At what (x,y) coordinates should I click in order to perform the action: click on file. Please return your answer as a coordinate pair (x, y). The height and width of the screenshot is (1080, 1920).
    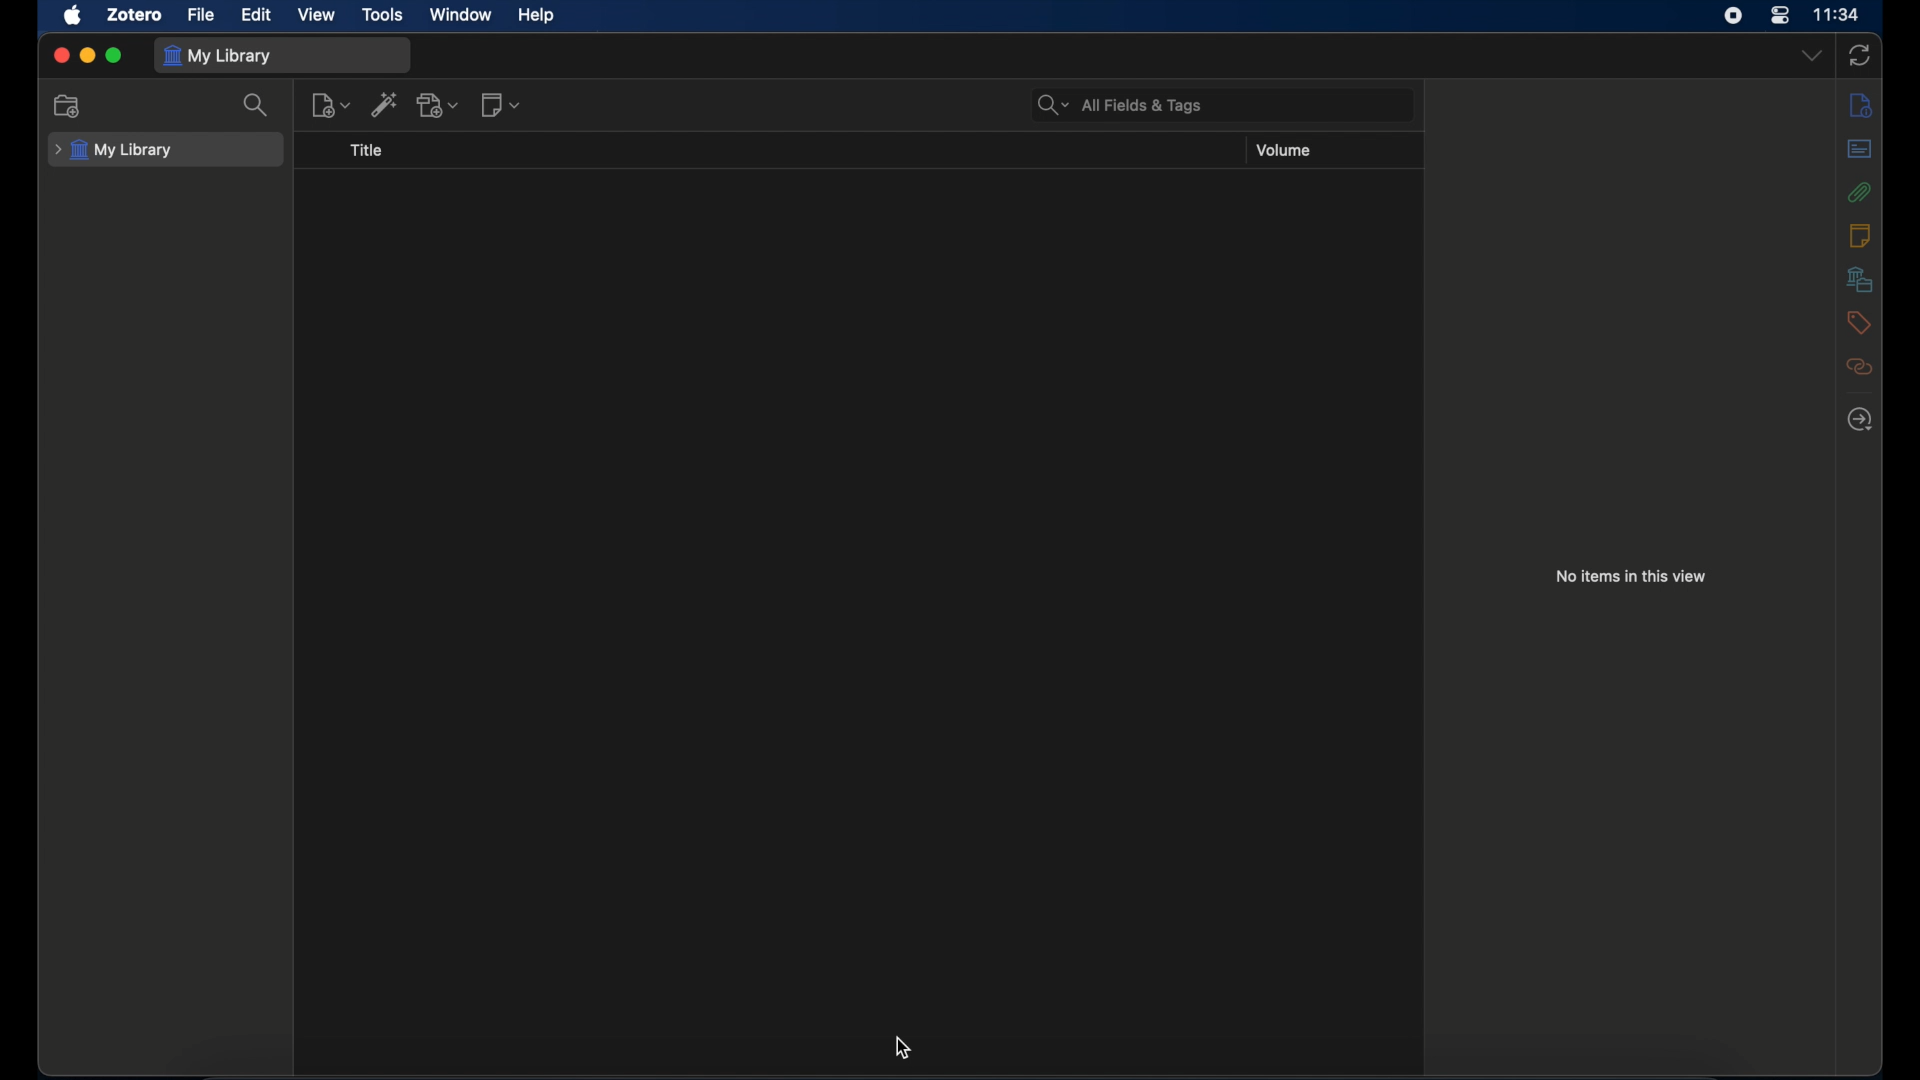
    Looking at the image, I should click on (200, 16).